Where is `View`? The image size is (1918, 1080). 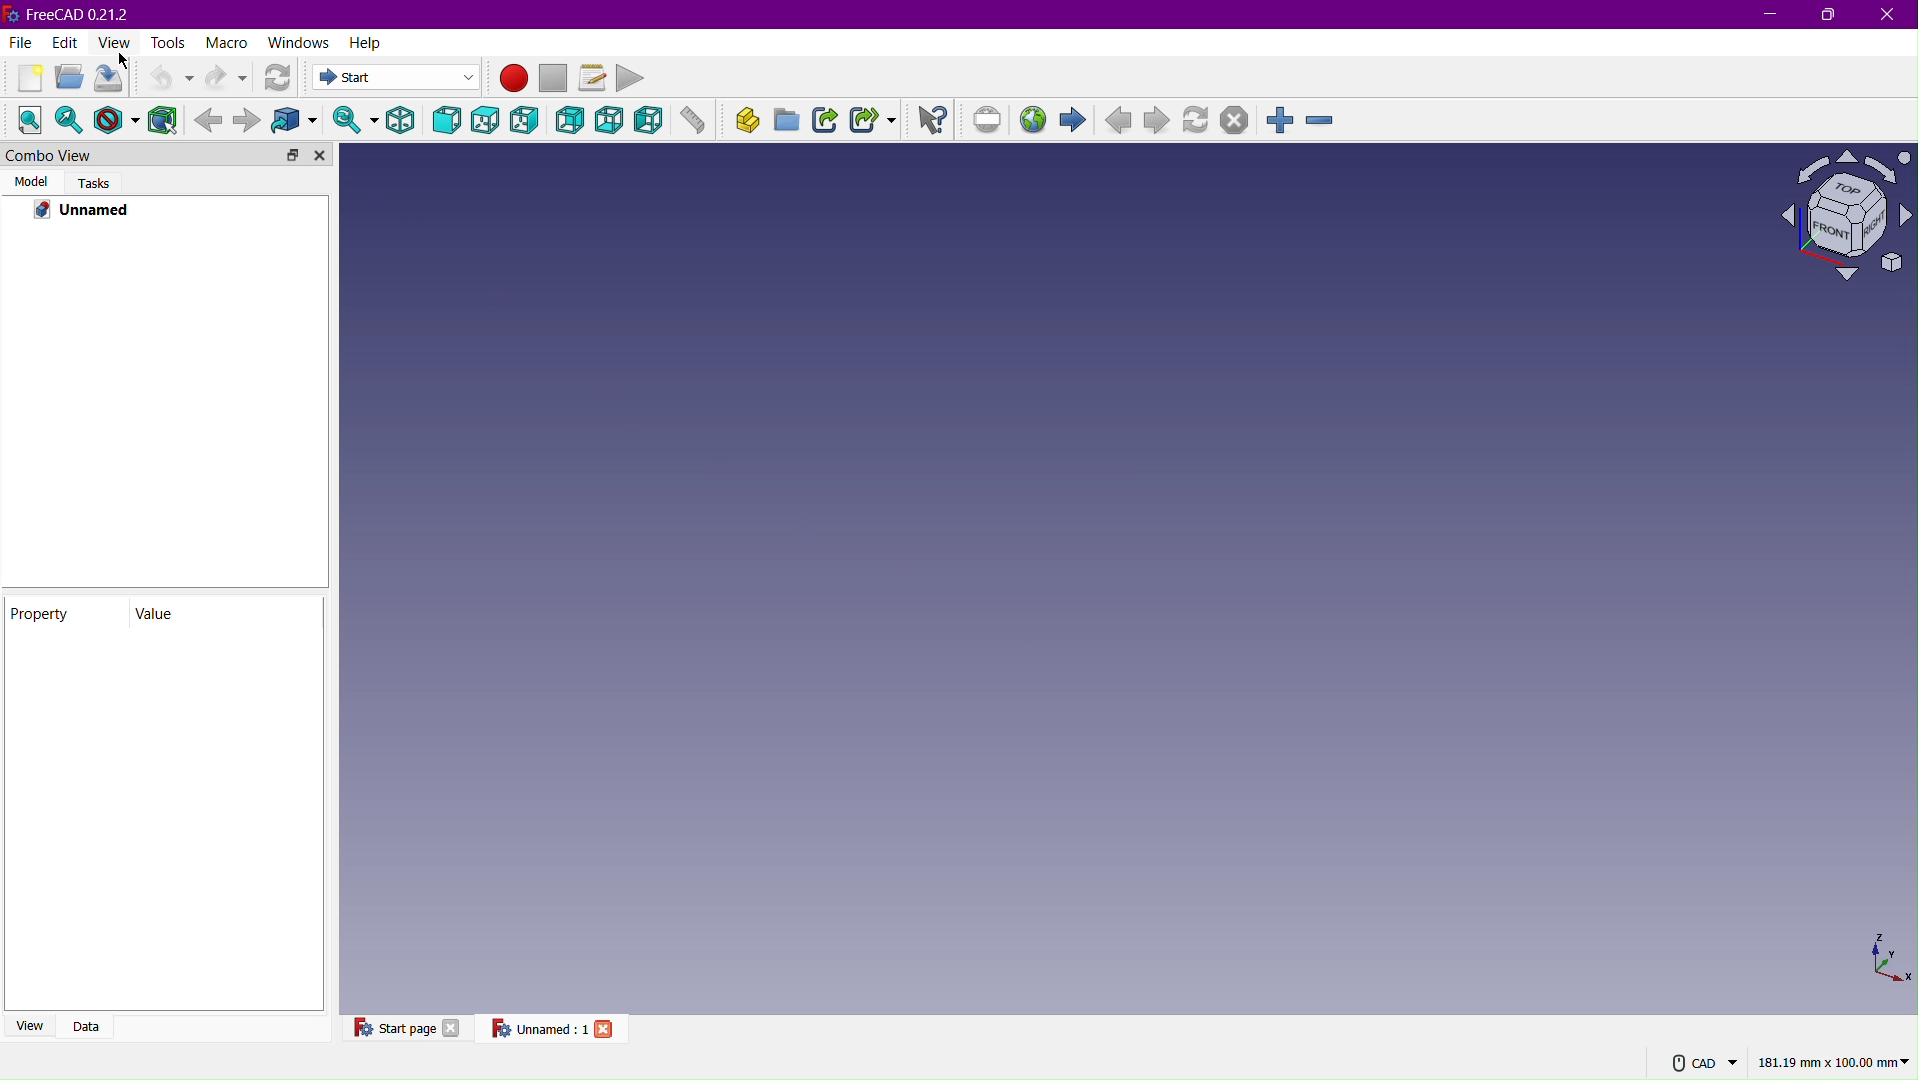
View is located at coordinates (32, 1020).